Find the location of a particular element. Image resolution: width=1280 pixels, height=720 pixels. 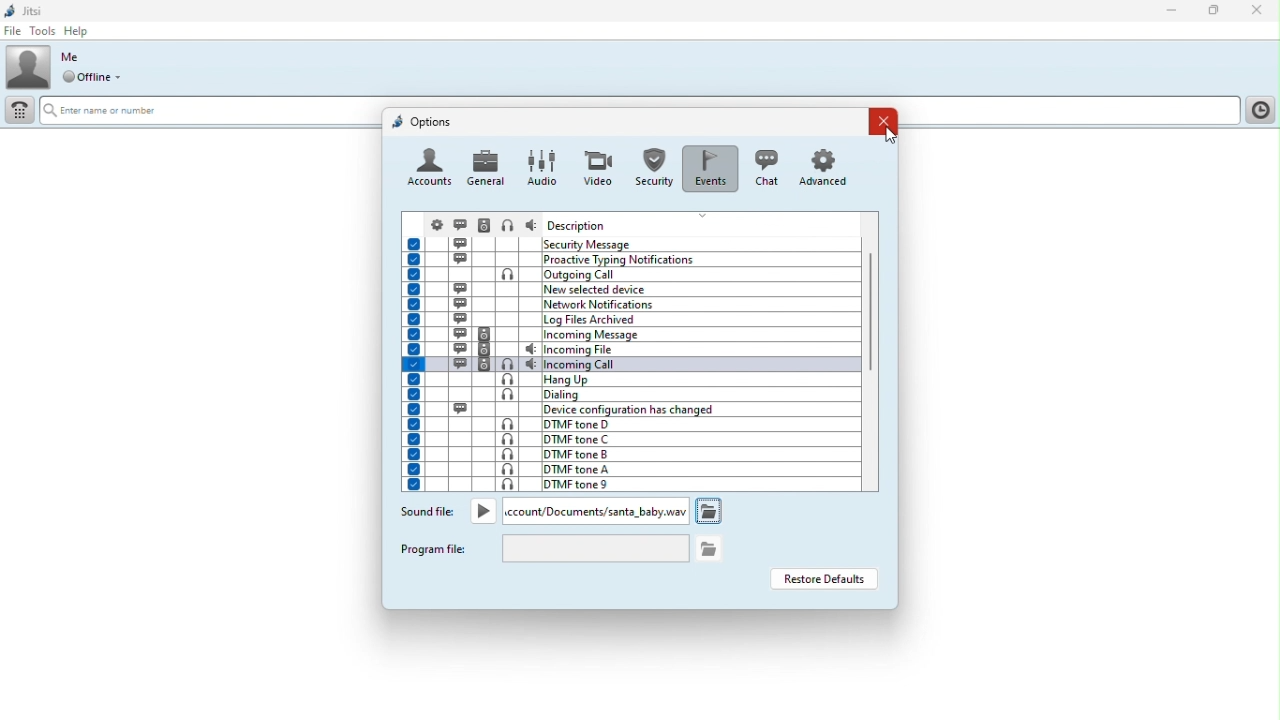

Minimise is located at coordinates (1176, 12).